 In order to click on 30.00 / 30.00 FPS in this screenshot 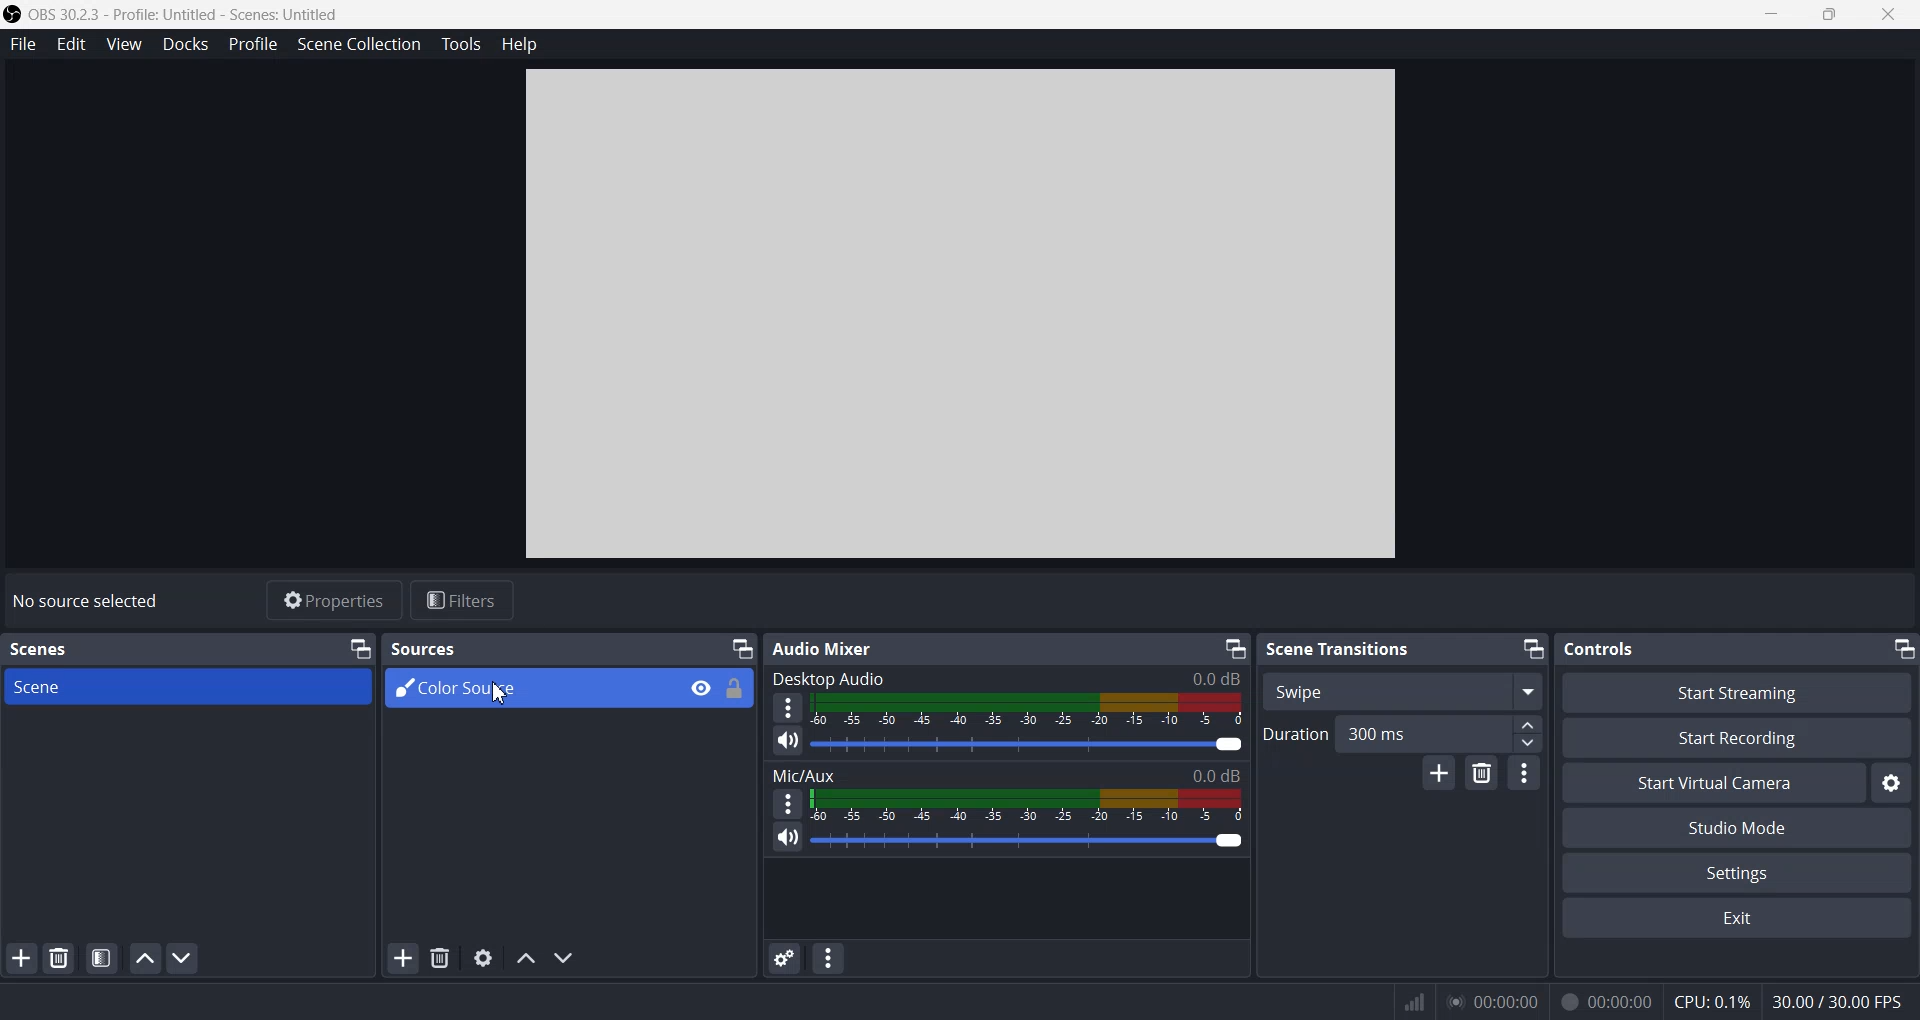, I will do `click(1841, 1003)`.